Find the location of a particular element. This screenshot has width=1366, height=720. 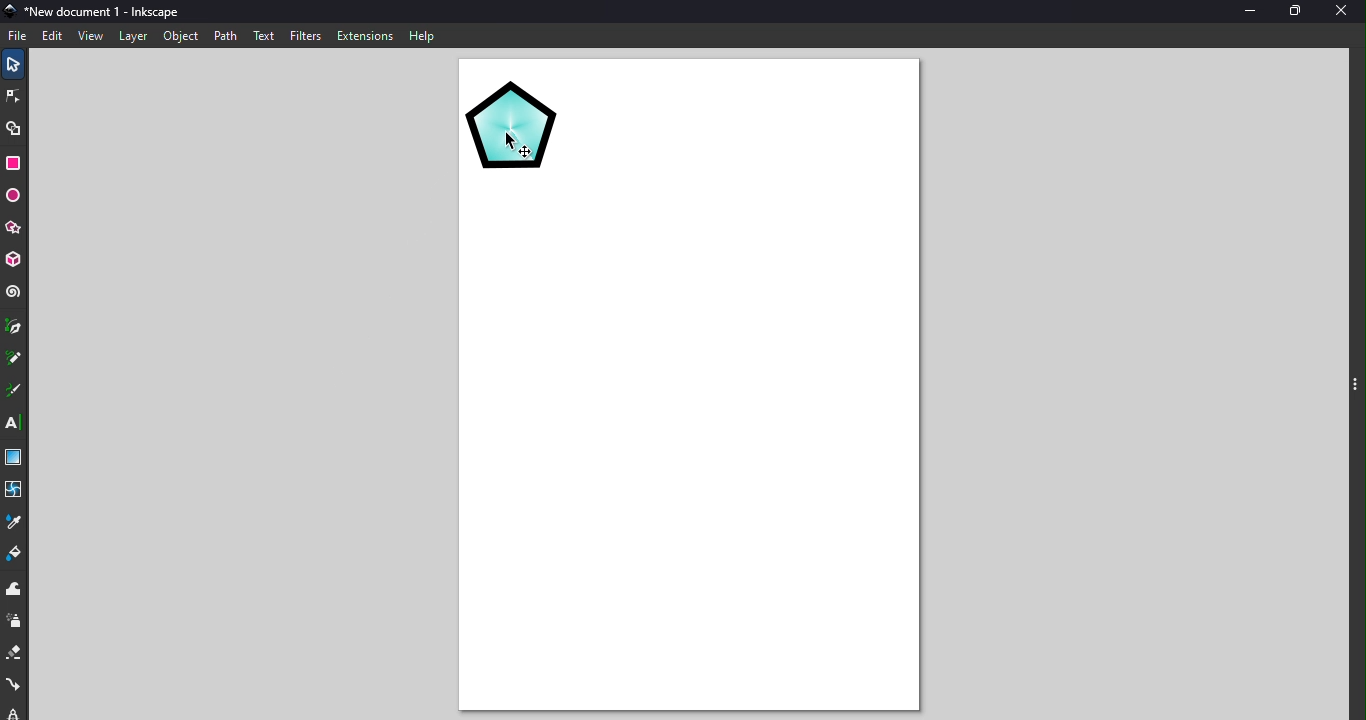

Selector tool is located at coordinates (14, 62).